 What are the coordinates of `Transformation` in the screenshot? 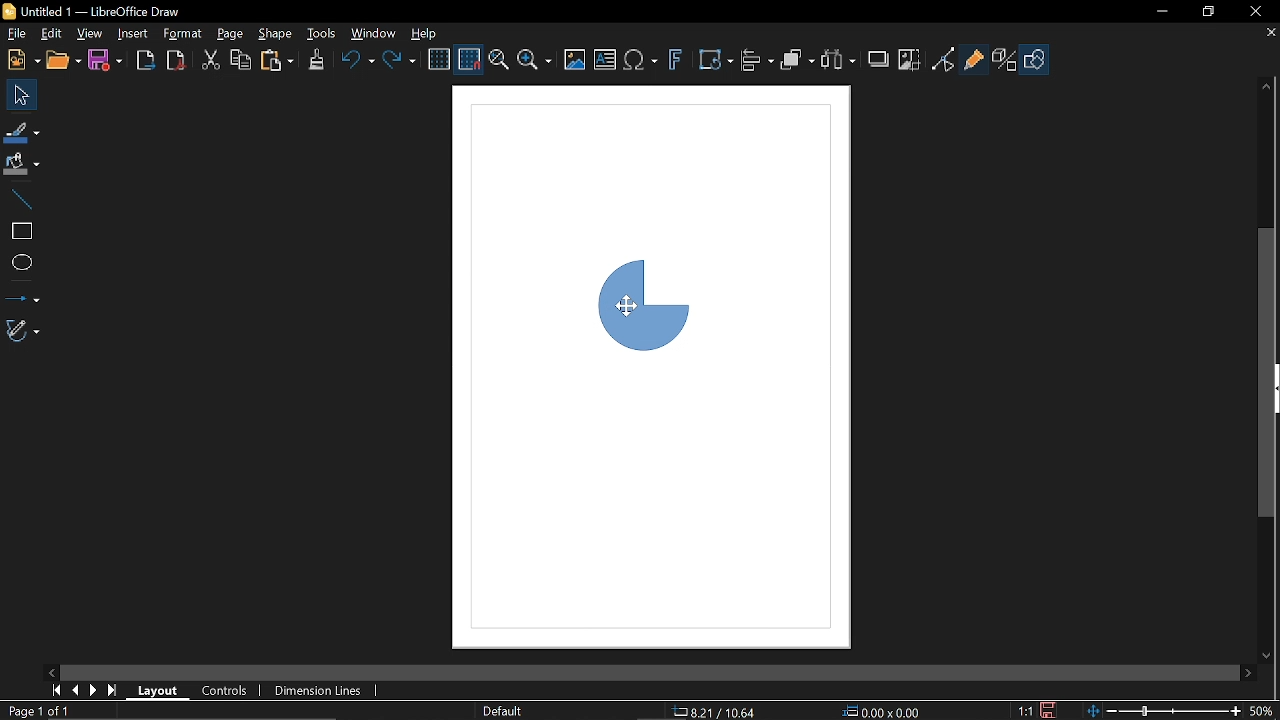 It's located at (715, 62).